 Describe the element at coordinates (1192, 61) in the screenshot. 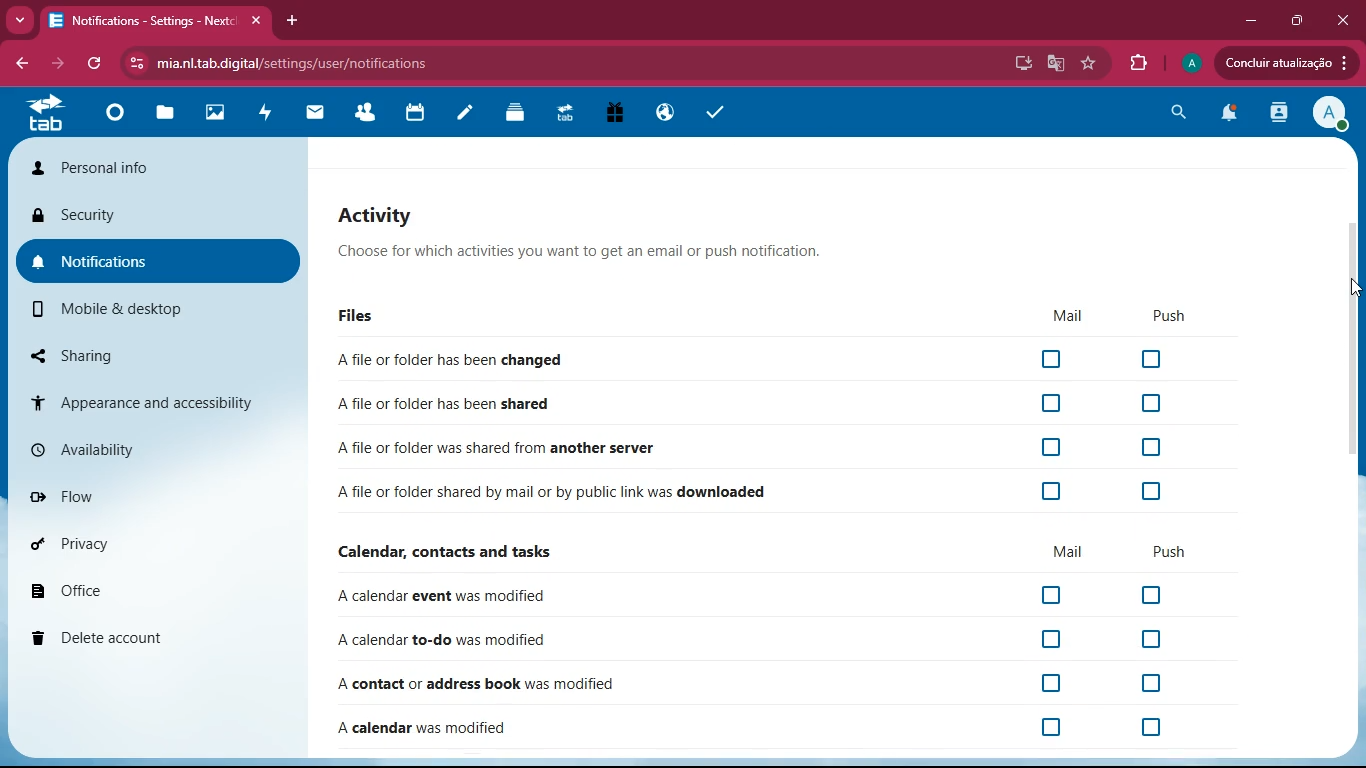

I see `Profile` at that location.